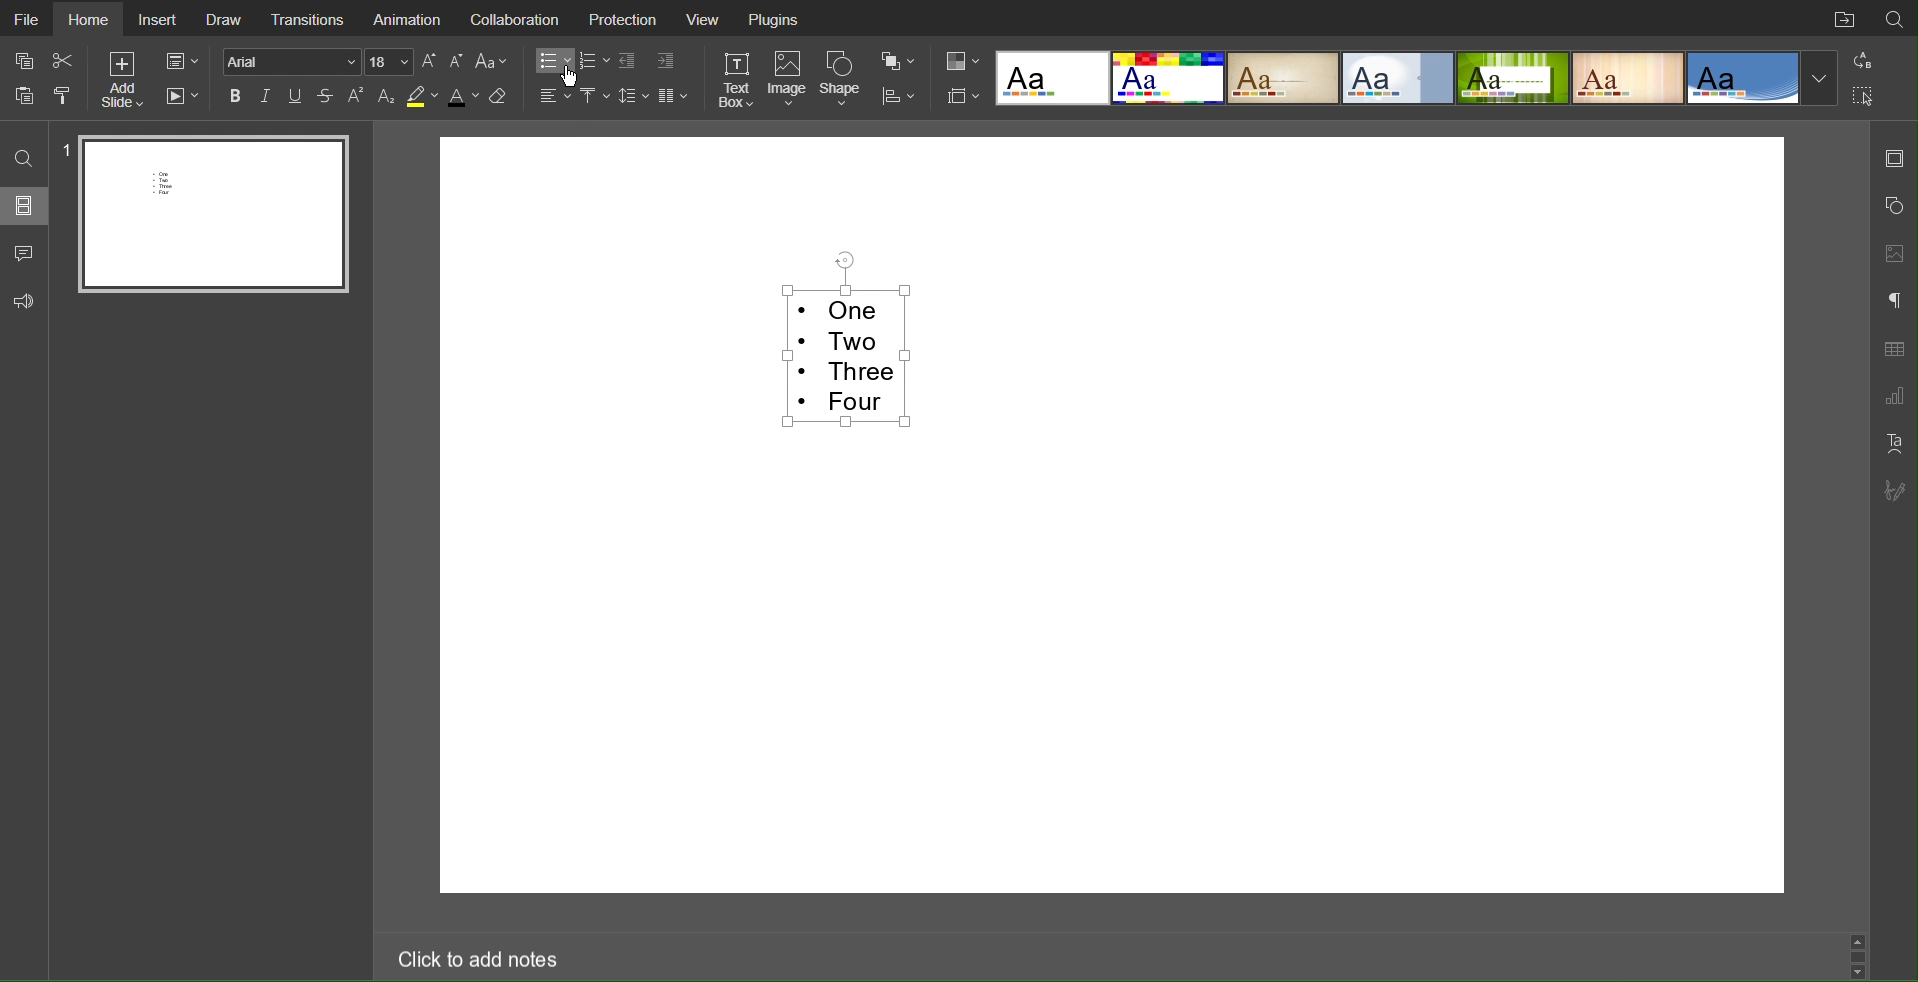  What do you see at coordinates (267, 96) in the screenshot?
I see `Italics` at bounding box center [267, 96].